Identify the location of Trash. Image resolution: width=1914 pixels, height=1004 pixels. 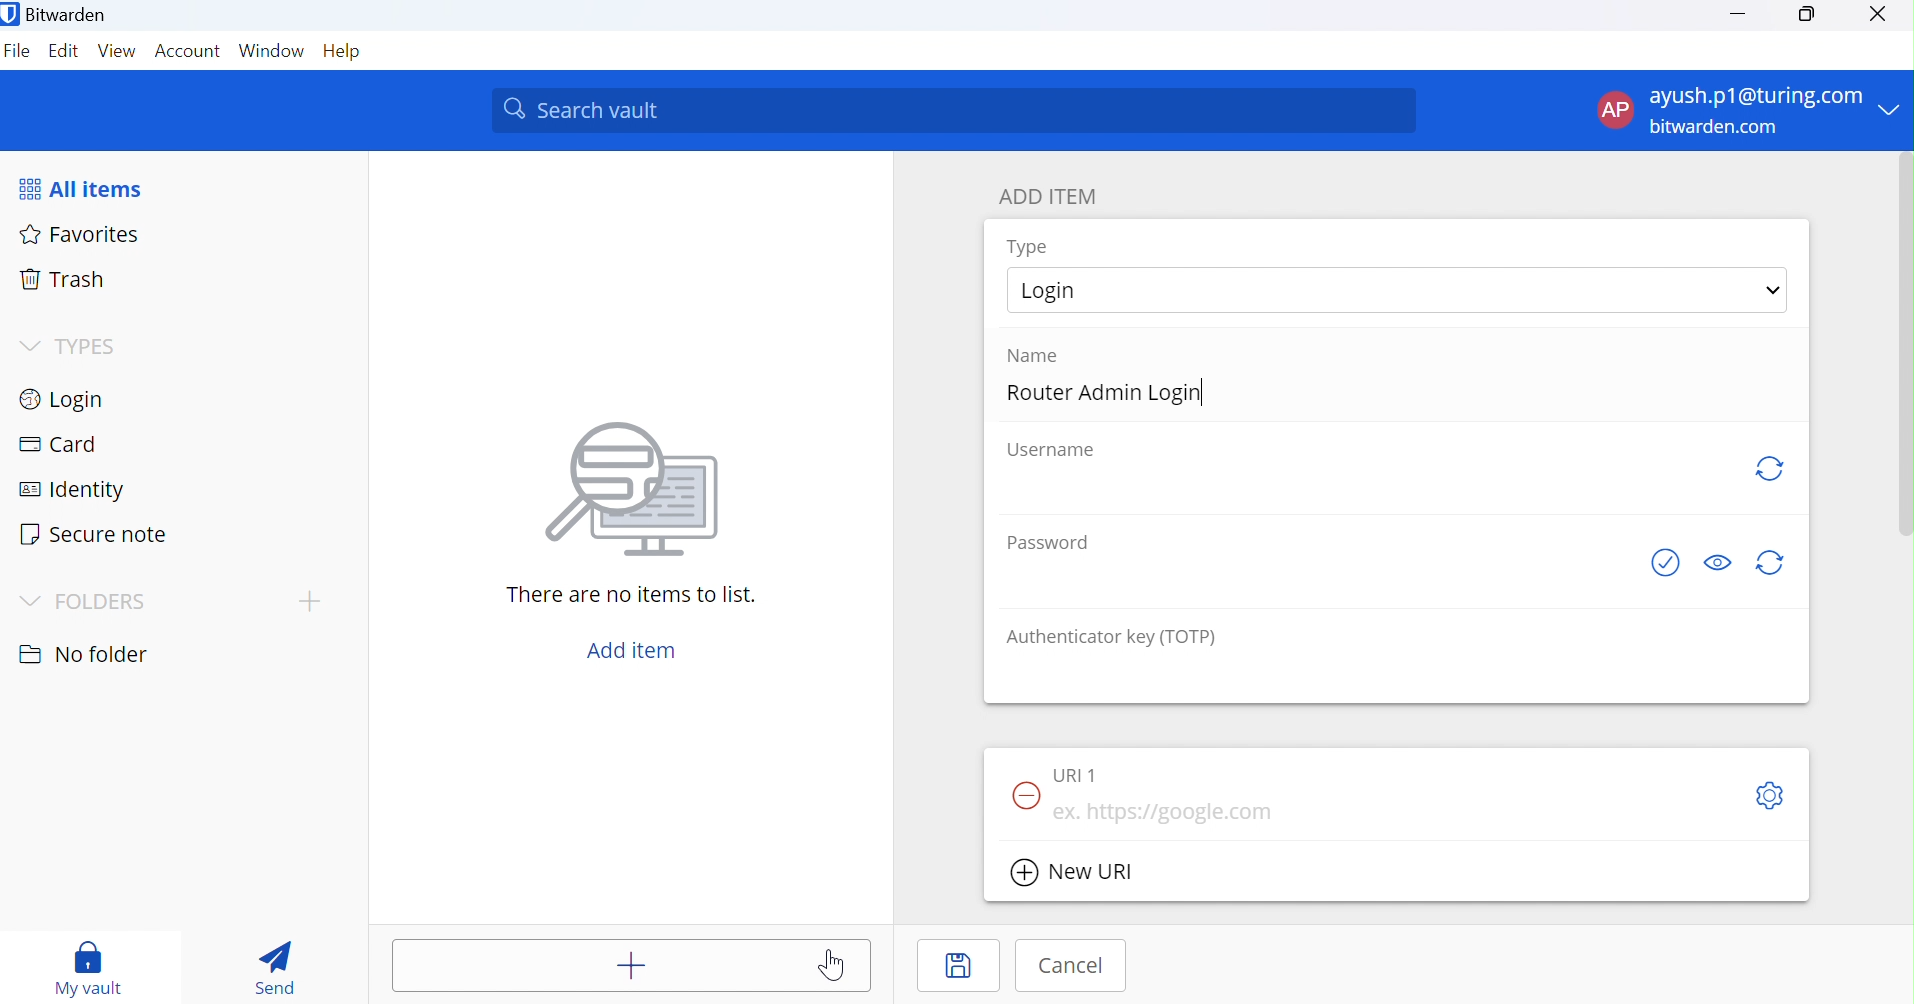
(64, 282).